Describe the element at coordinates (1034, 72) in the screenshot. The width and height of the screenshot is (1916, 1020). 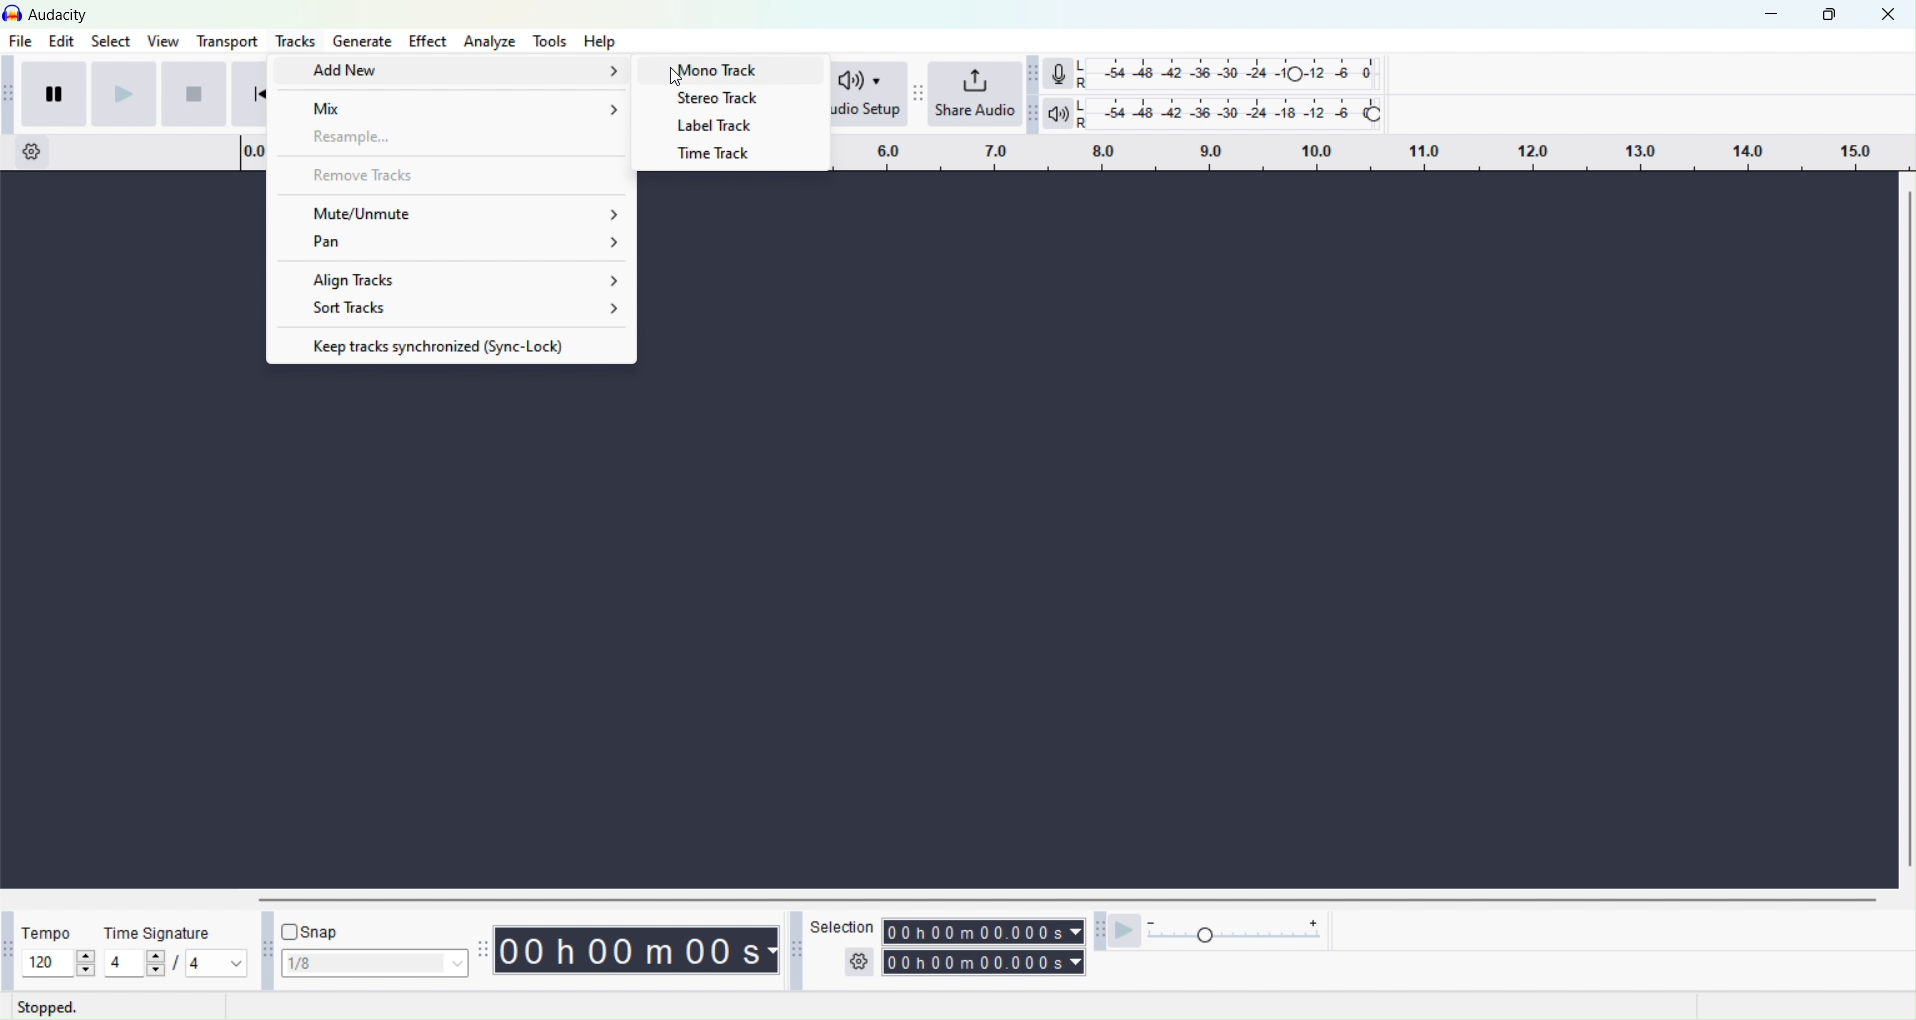
I see `Audacity recording meter toolbar` at that location.